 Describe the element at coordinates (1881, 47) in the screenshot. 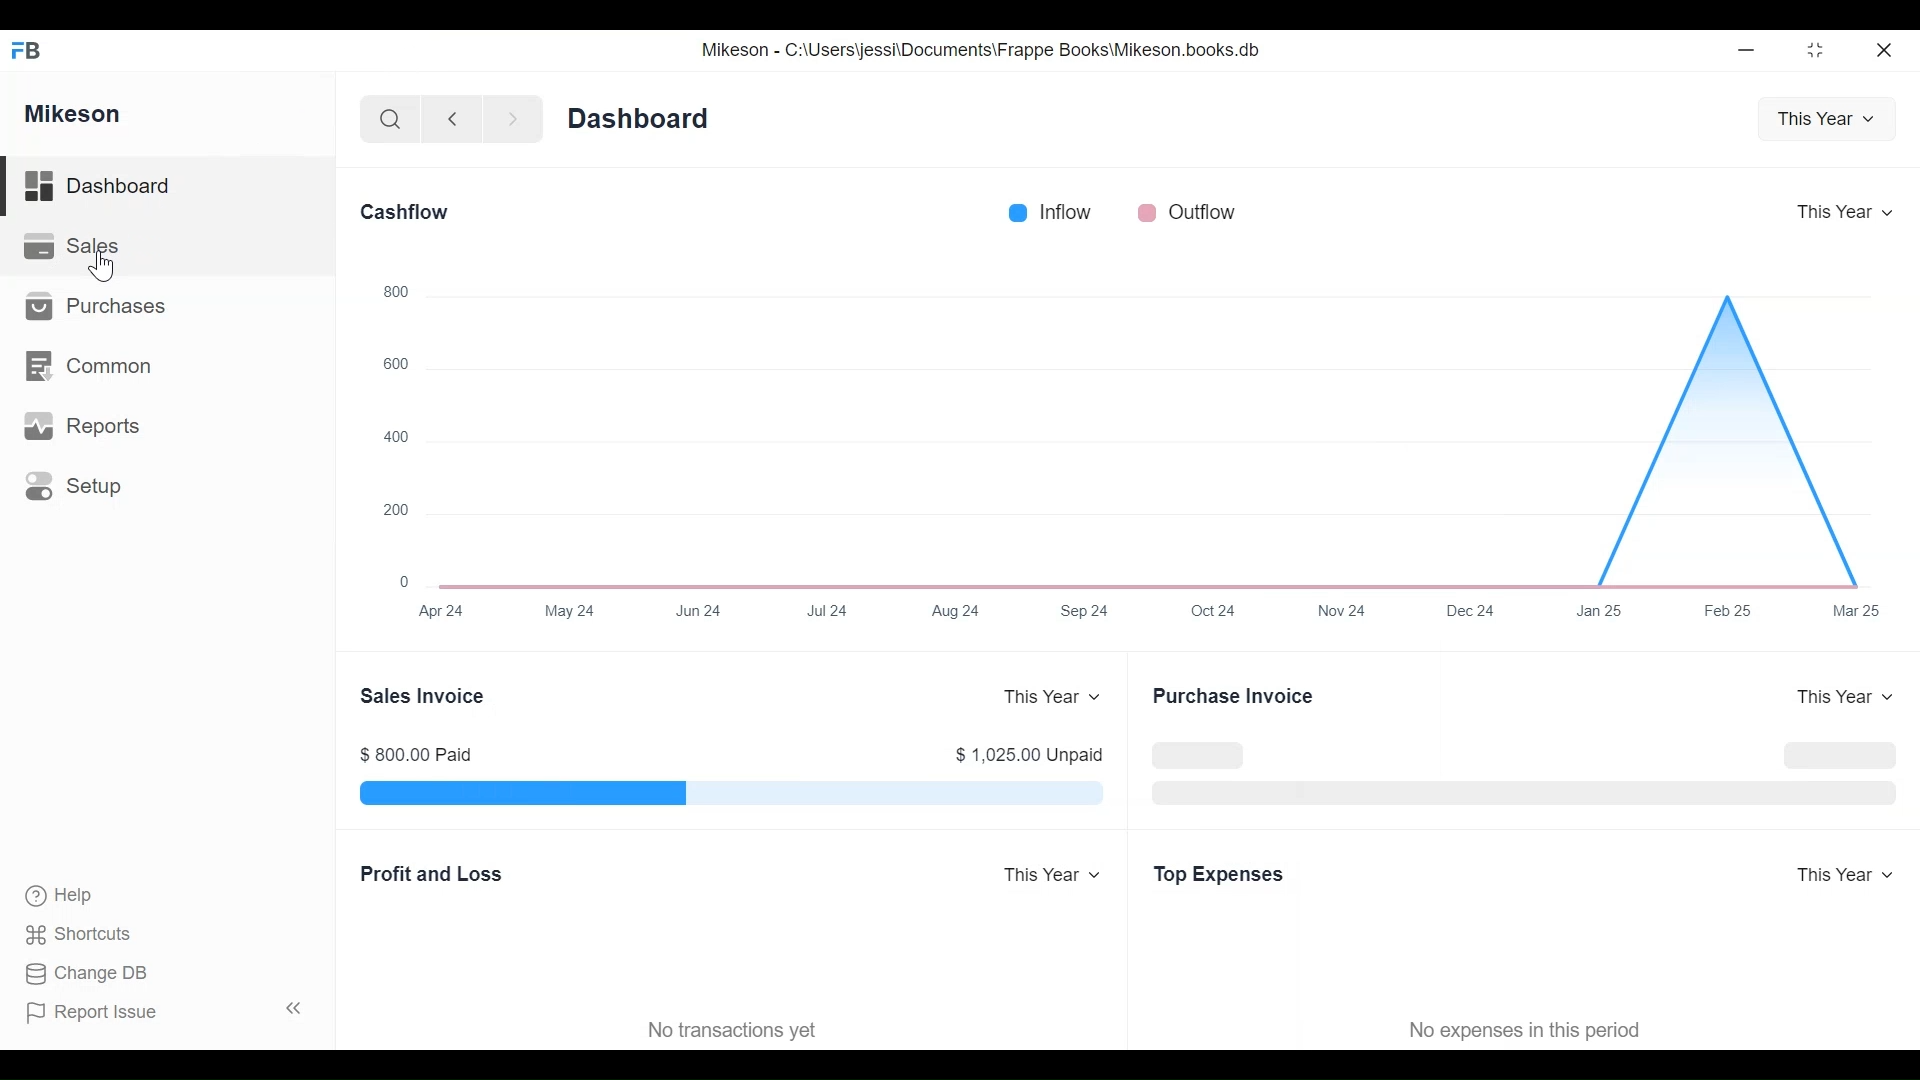

I see `Close` at that location.